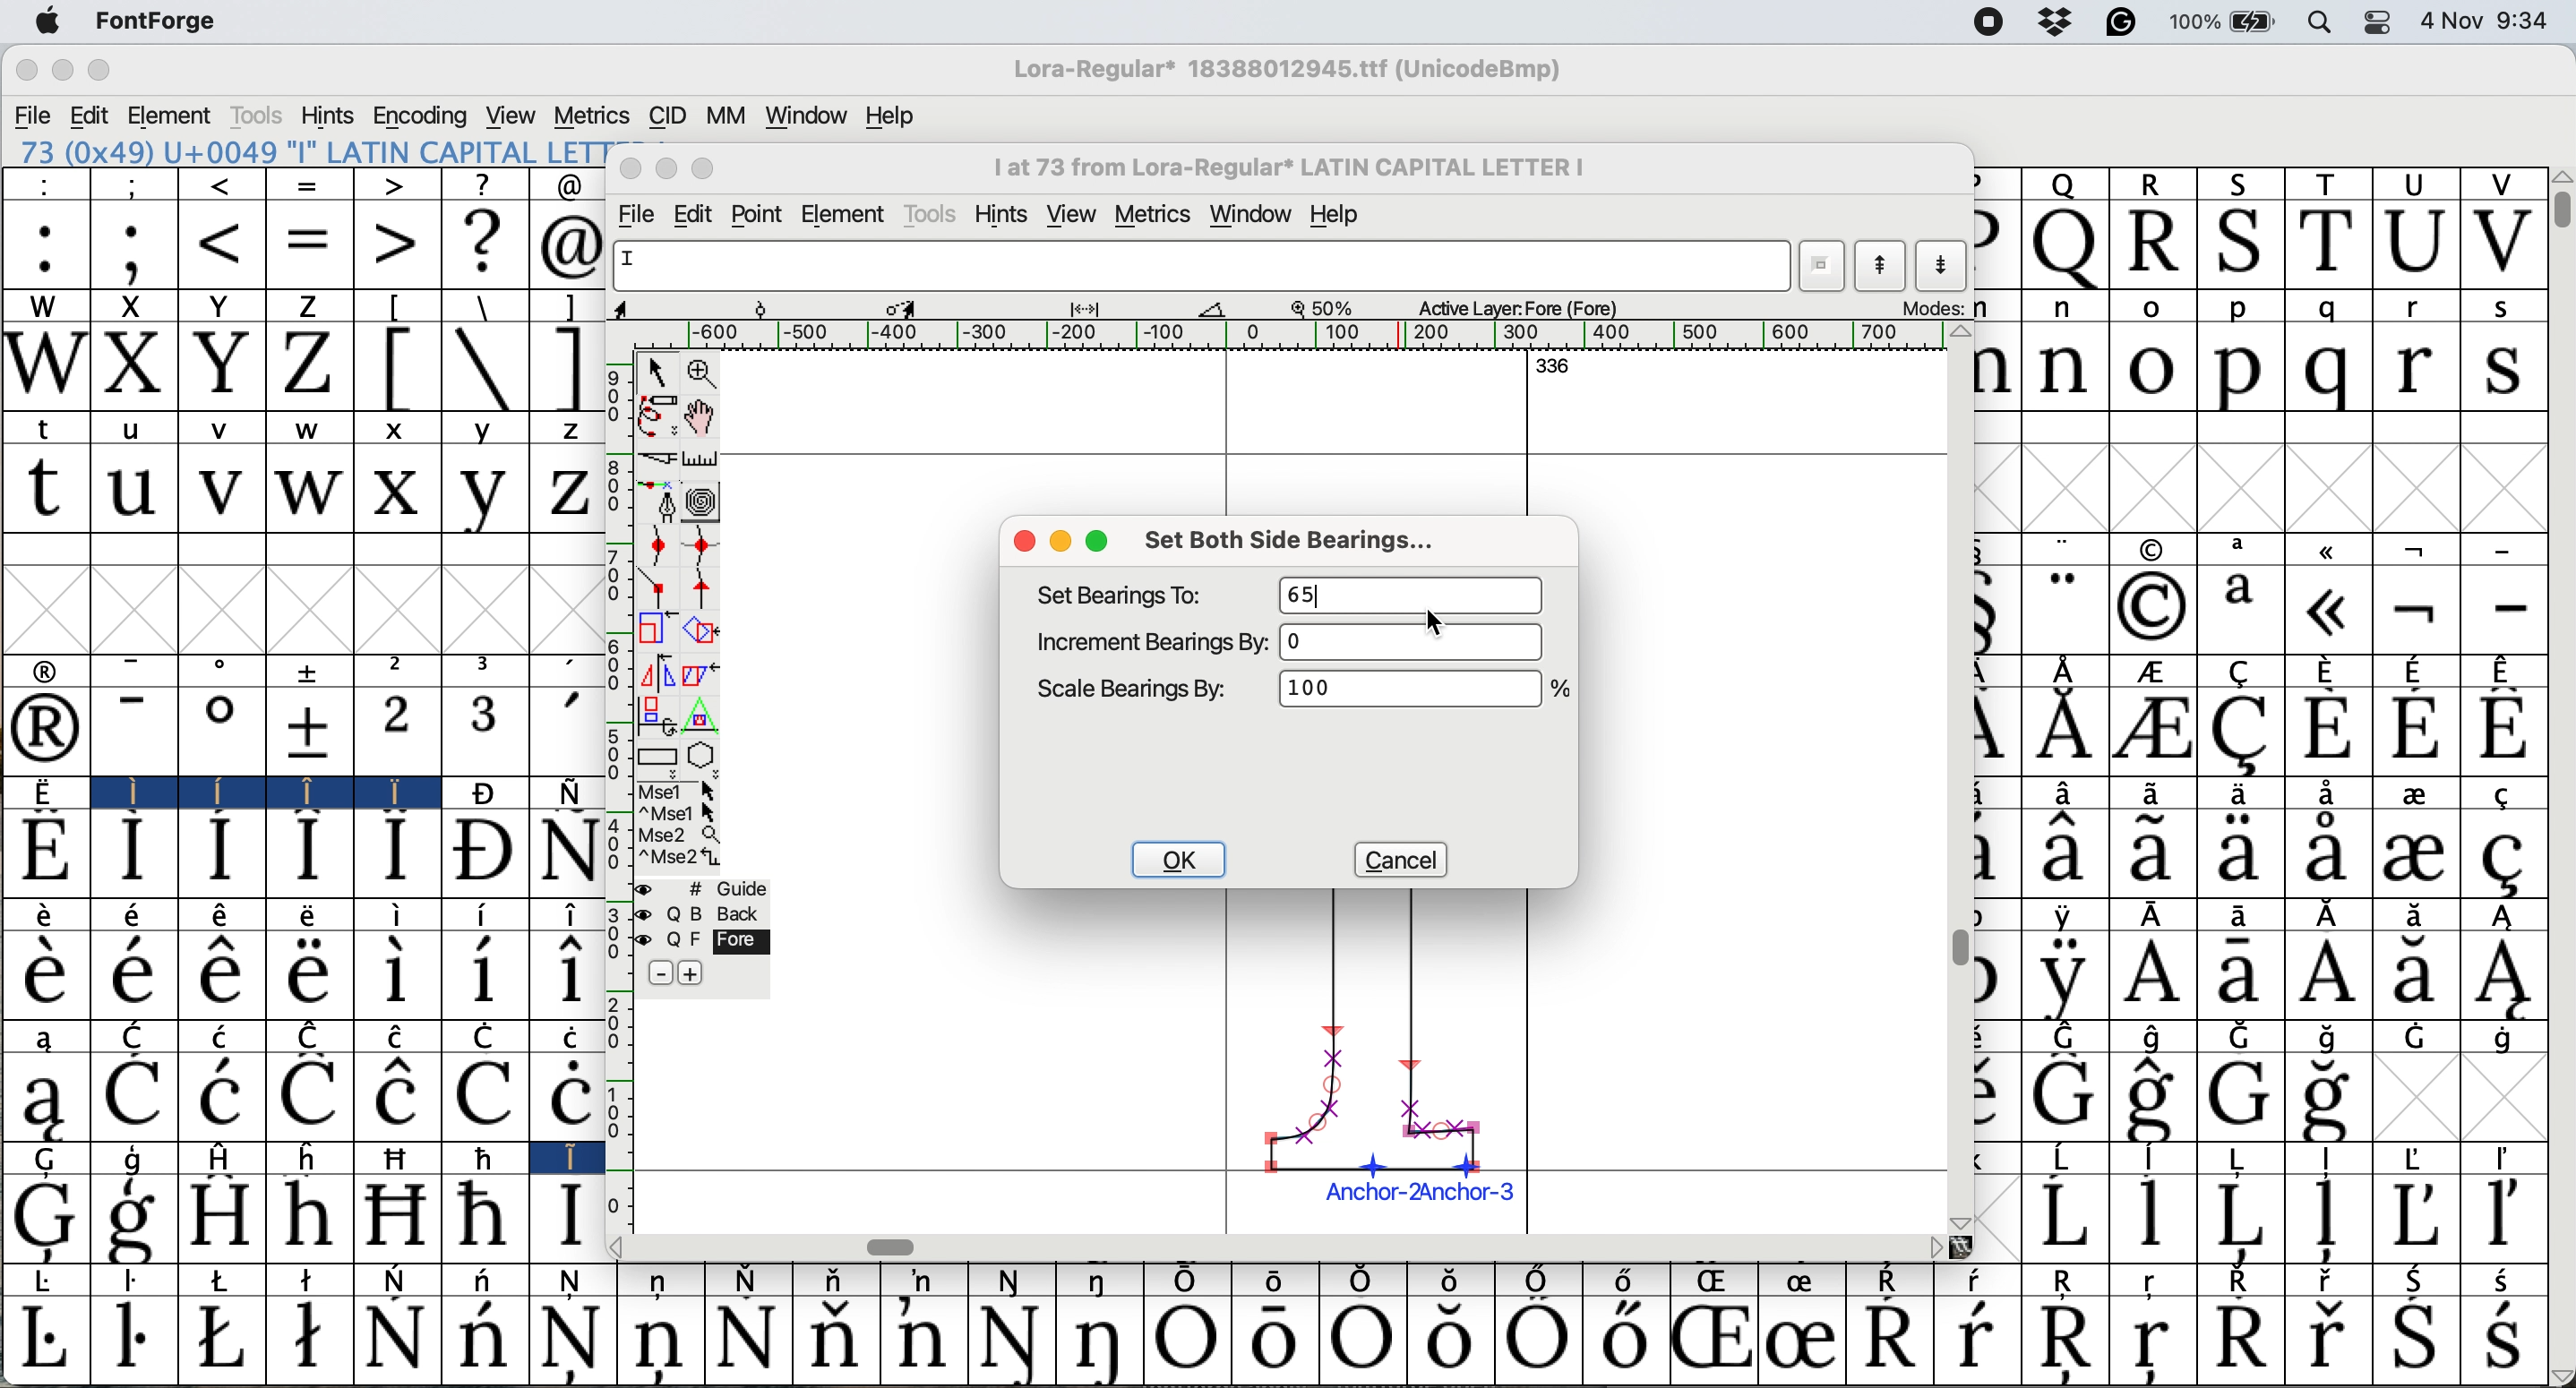  Describe the element at coordinates (2327, 977) in the screenshot. I see `Symbol` at that location.